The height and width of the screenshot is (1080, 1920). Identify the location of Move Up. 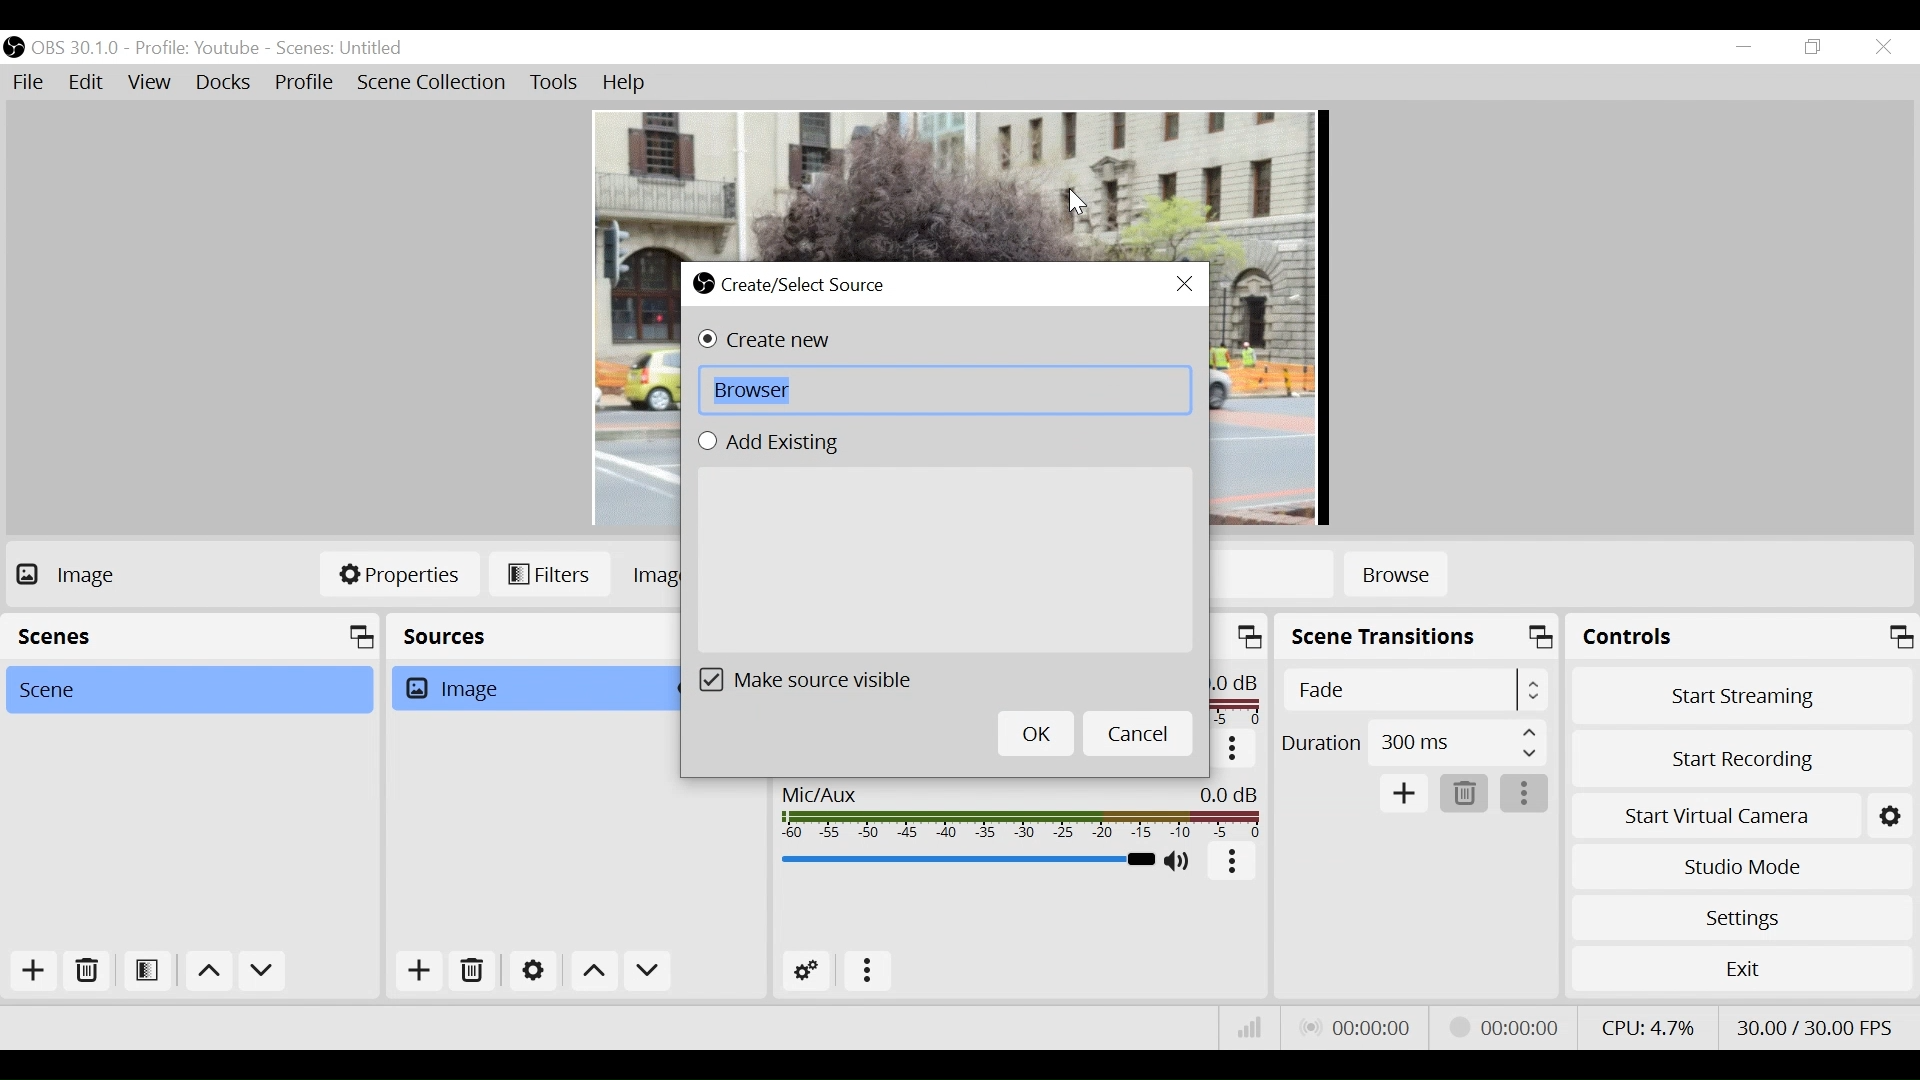
(593, 970).